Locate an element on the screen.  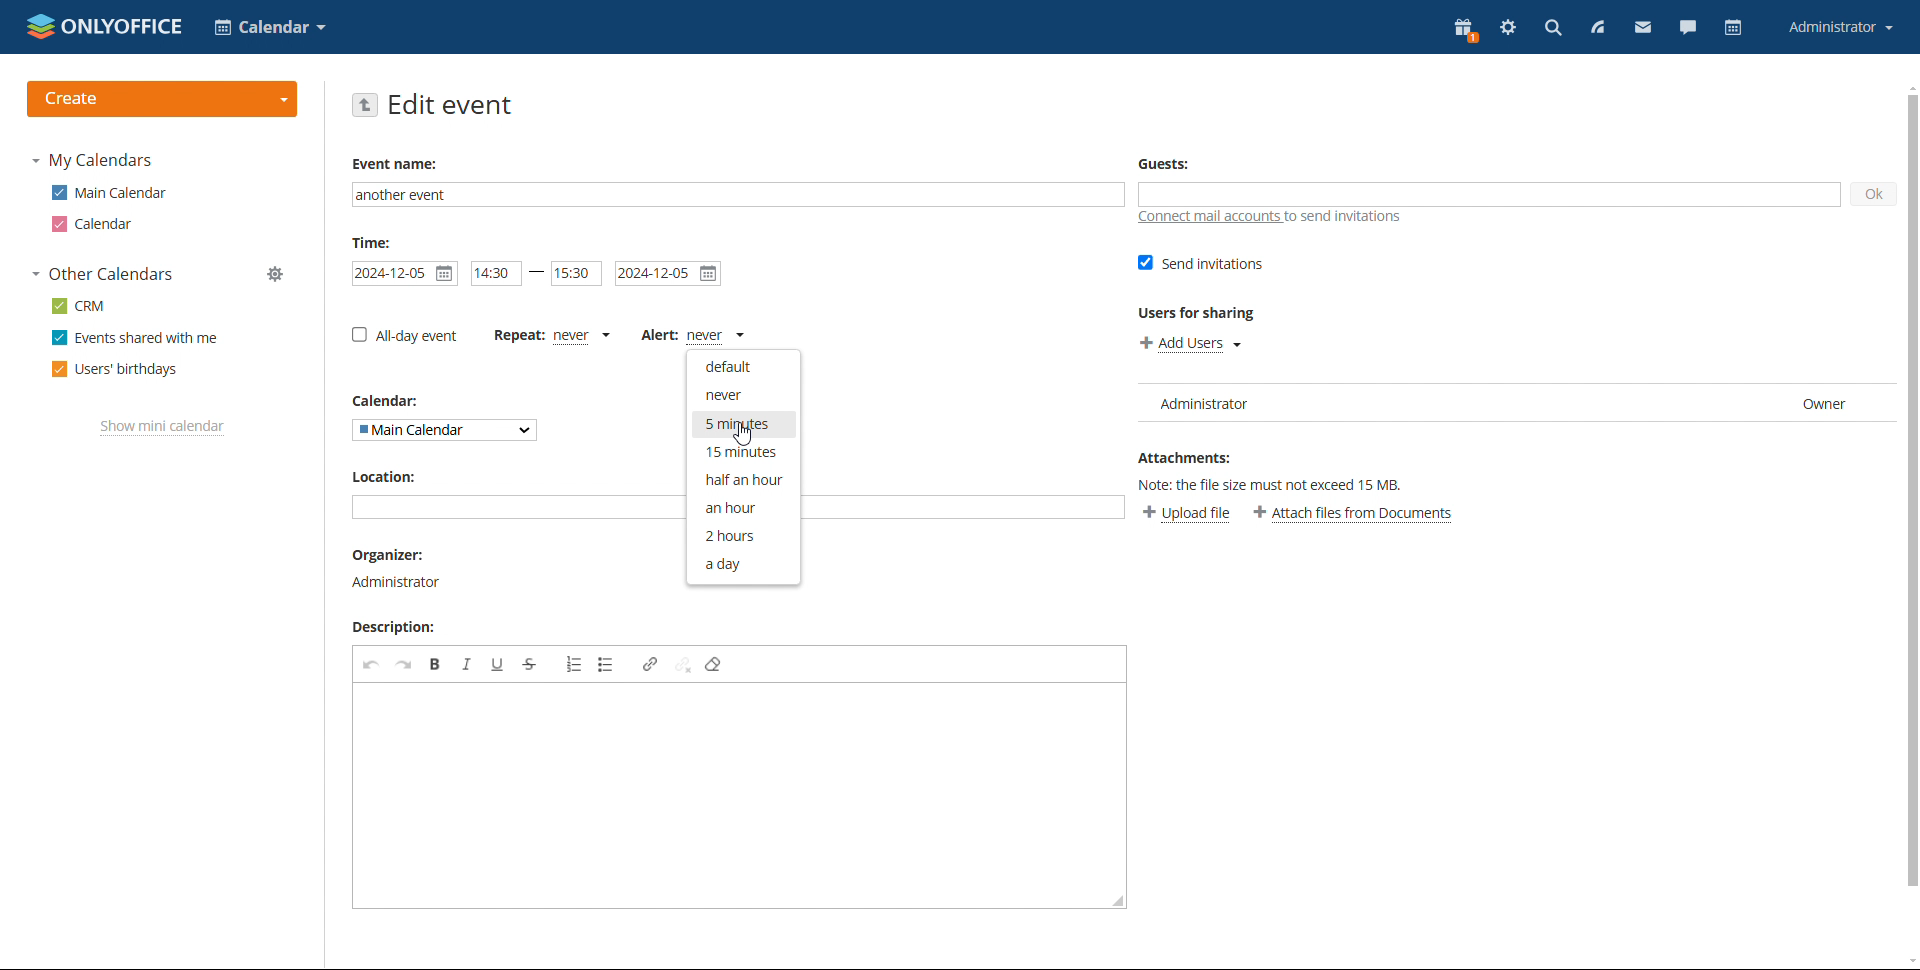
an hour is located at coordinates (743, 506).